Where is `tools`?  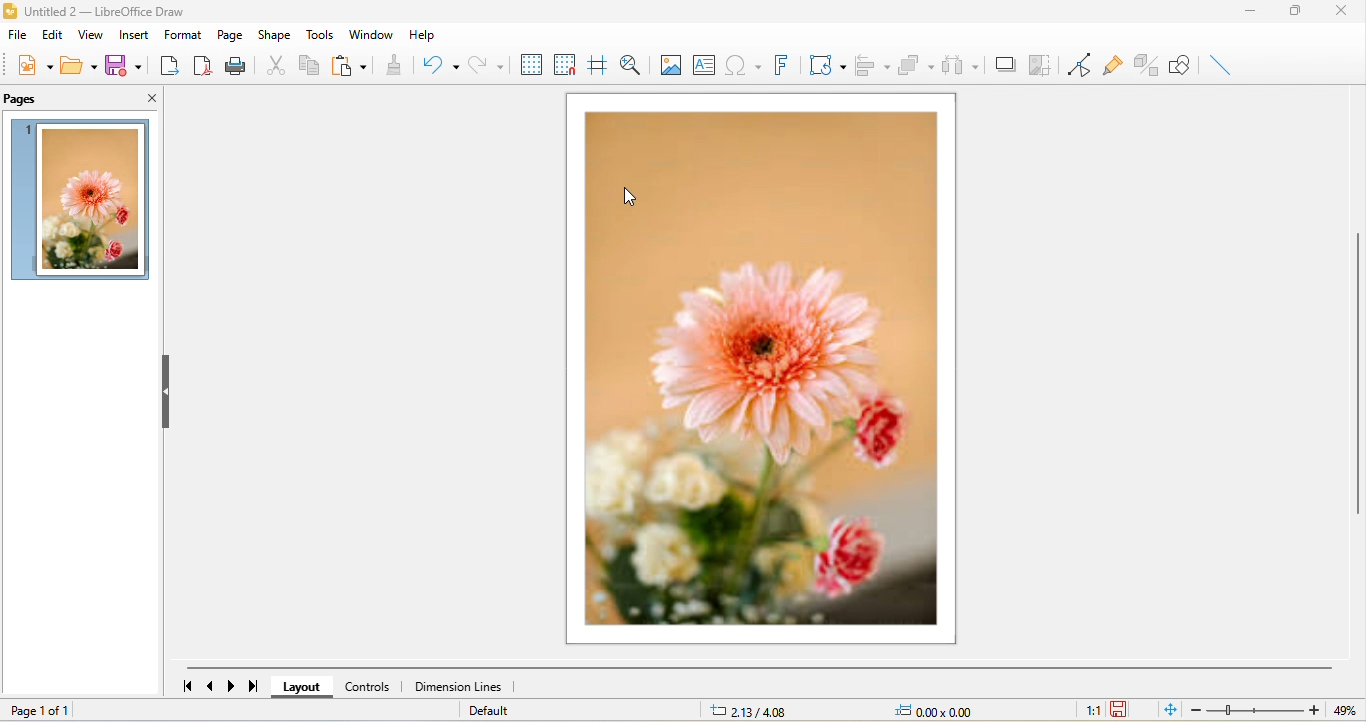 tools is located at coordinates (321, 32).